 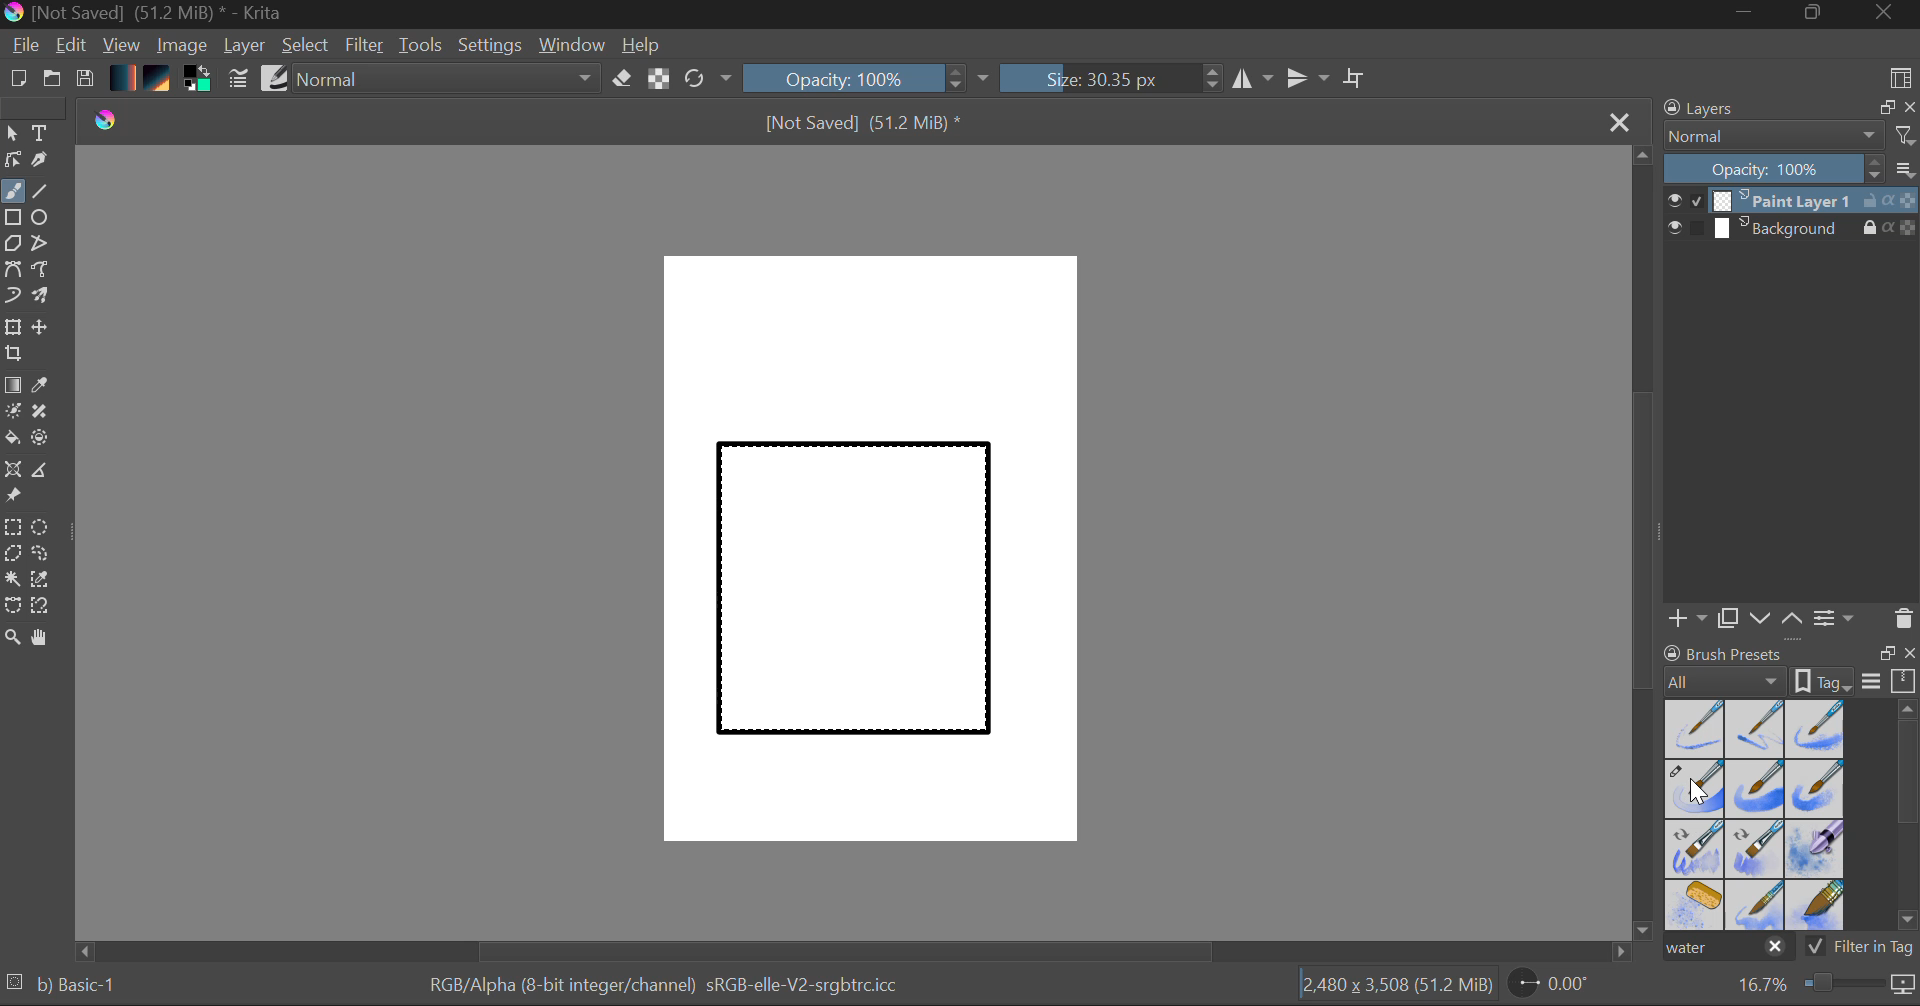 What do you see at coordinates (26, 48) in the screenshot?
I see `File` at bounding box center [26, 48].